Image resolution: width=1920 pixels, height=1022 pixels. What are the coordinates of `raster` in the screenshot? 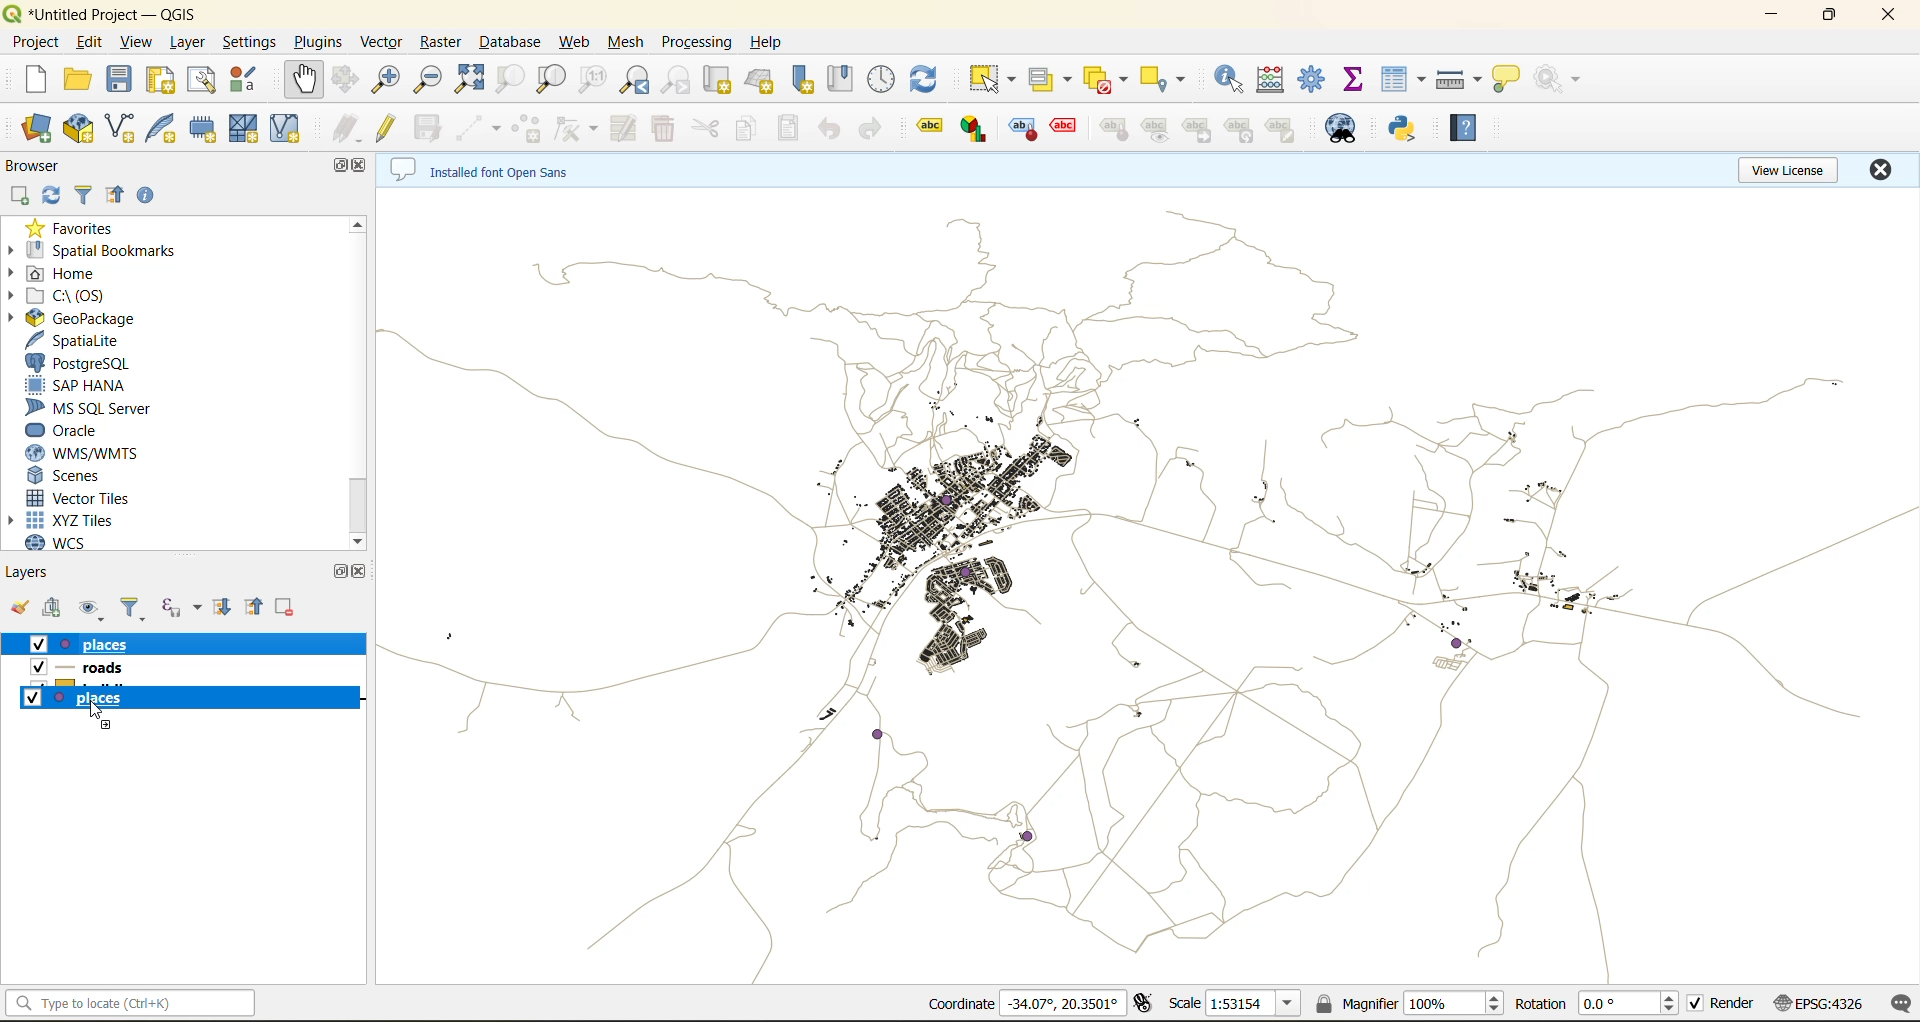 It's located at (438, 43).